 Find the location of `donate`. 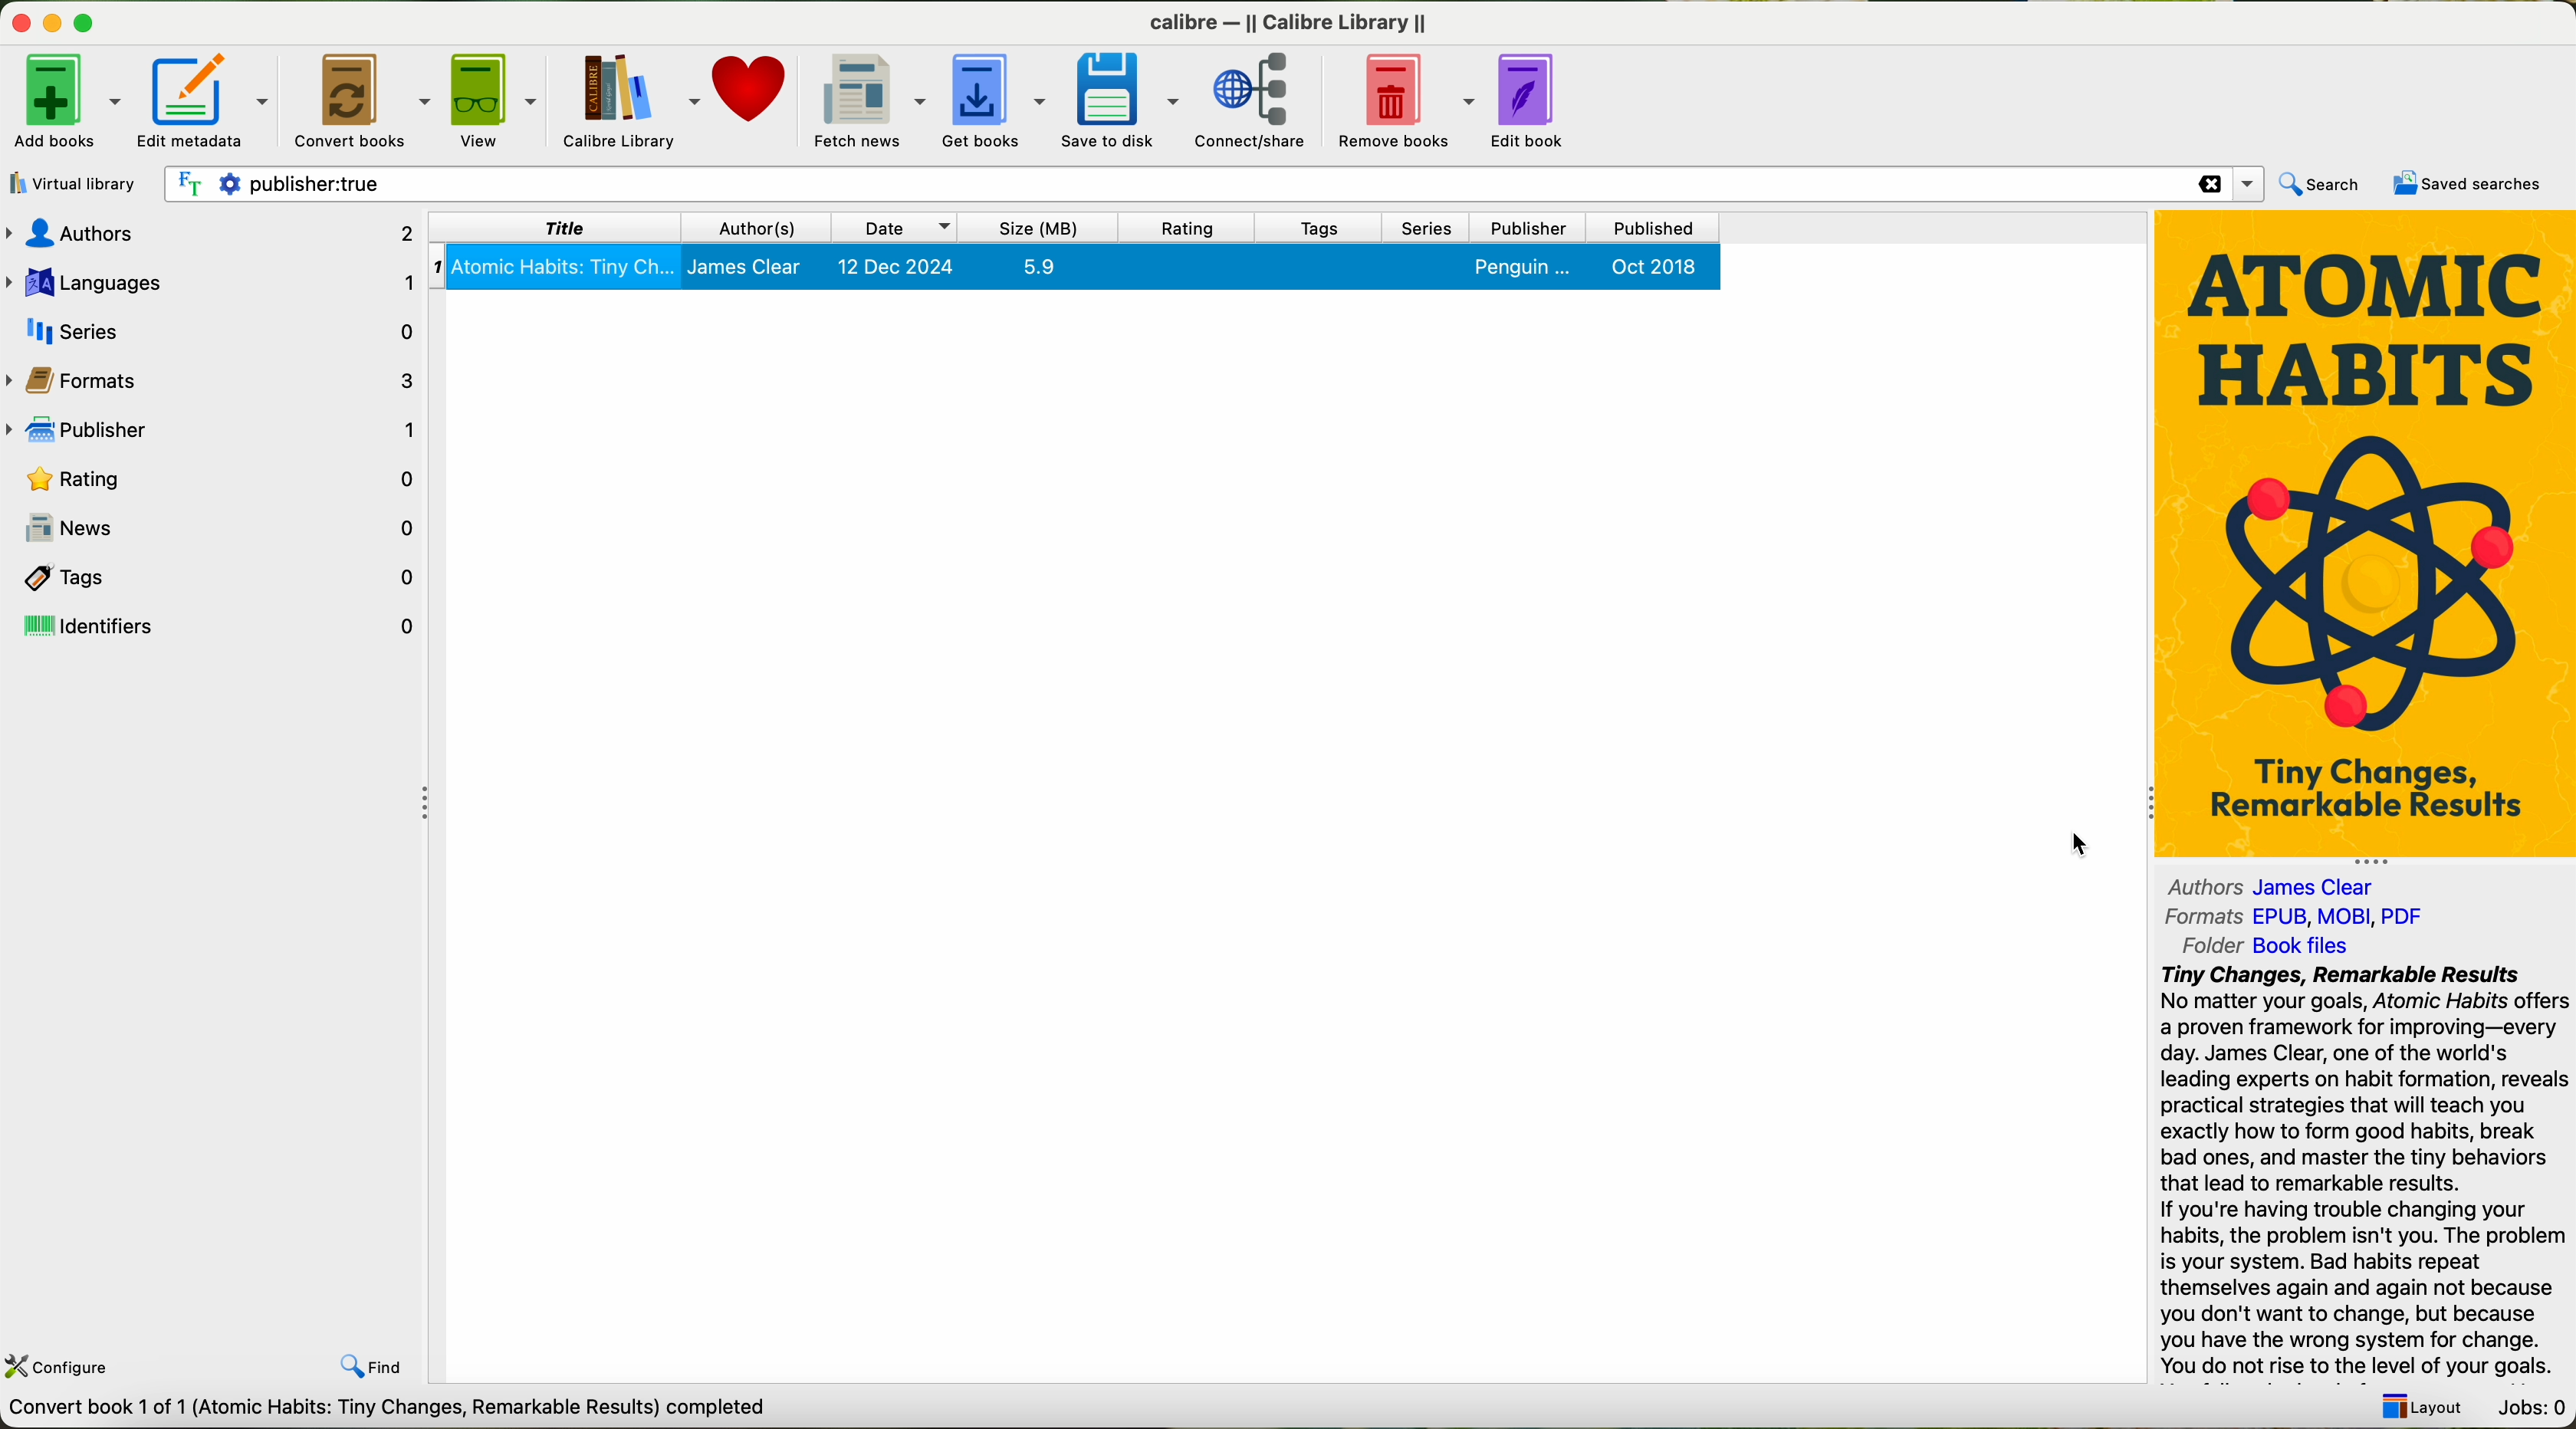

donate is located at coordinates (753, 86).